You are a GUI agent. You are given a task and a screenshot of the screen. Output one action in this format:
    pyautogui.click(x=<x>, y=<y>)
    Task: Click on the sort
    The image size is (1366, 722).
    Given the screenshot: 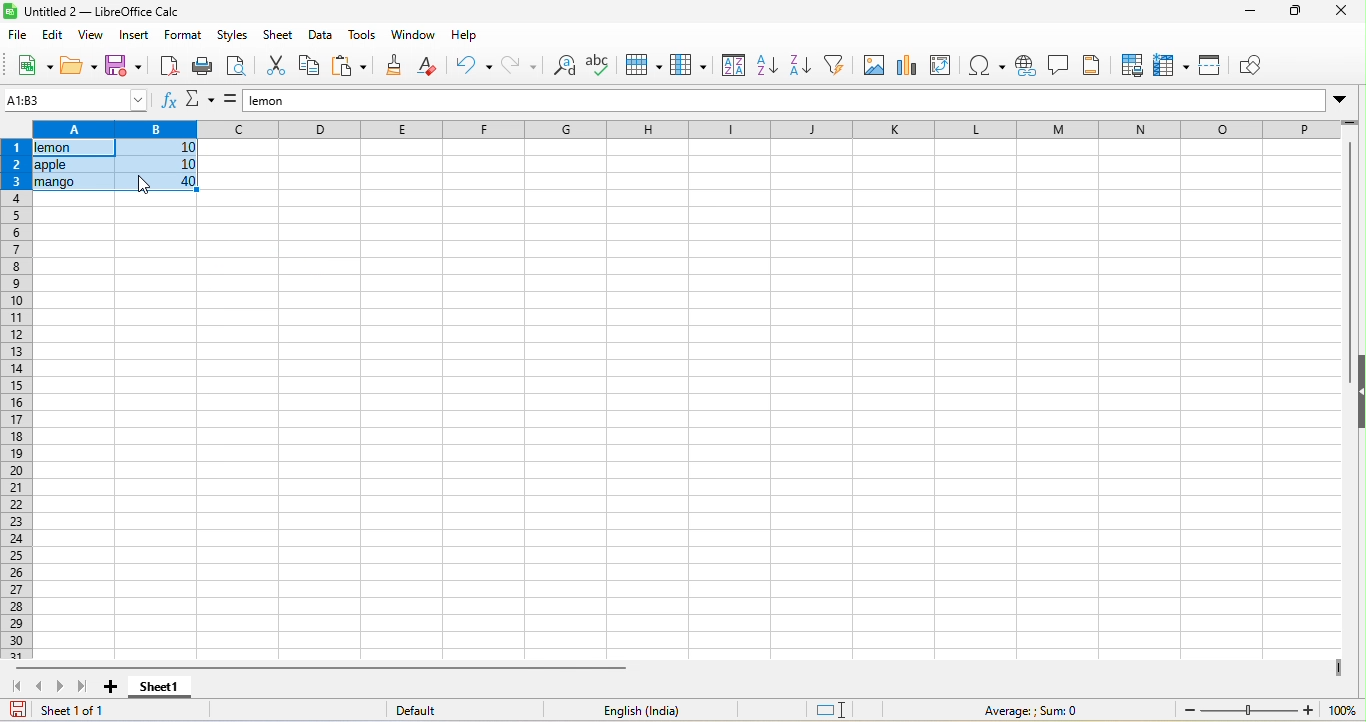 What is the action you would take?
    pyautogui.click(x=731, y=67)
    